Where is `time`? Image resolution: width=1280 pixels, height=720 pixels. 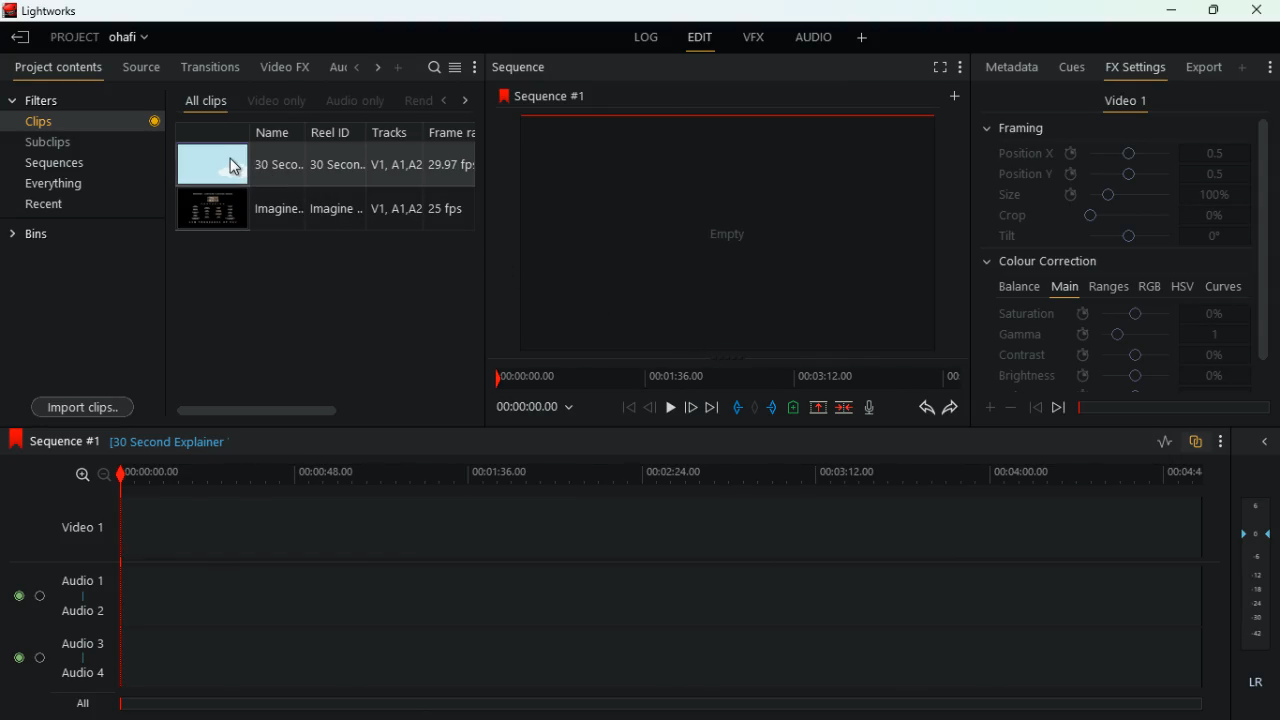 time is located at coordinates (533, 409).